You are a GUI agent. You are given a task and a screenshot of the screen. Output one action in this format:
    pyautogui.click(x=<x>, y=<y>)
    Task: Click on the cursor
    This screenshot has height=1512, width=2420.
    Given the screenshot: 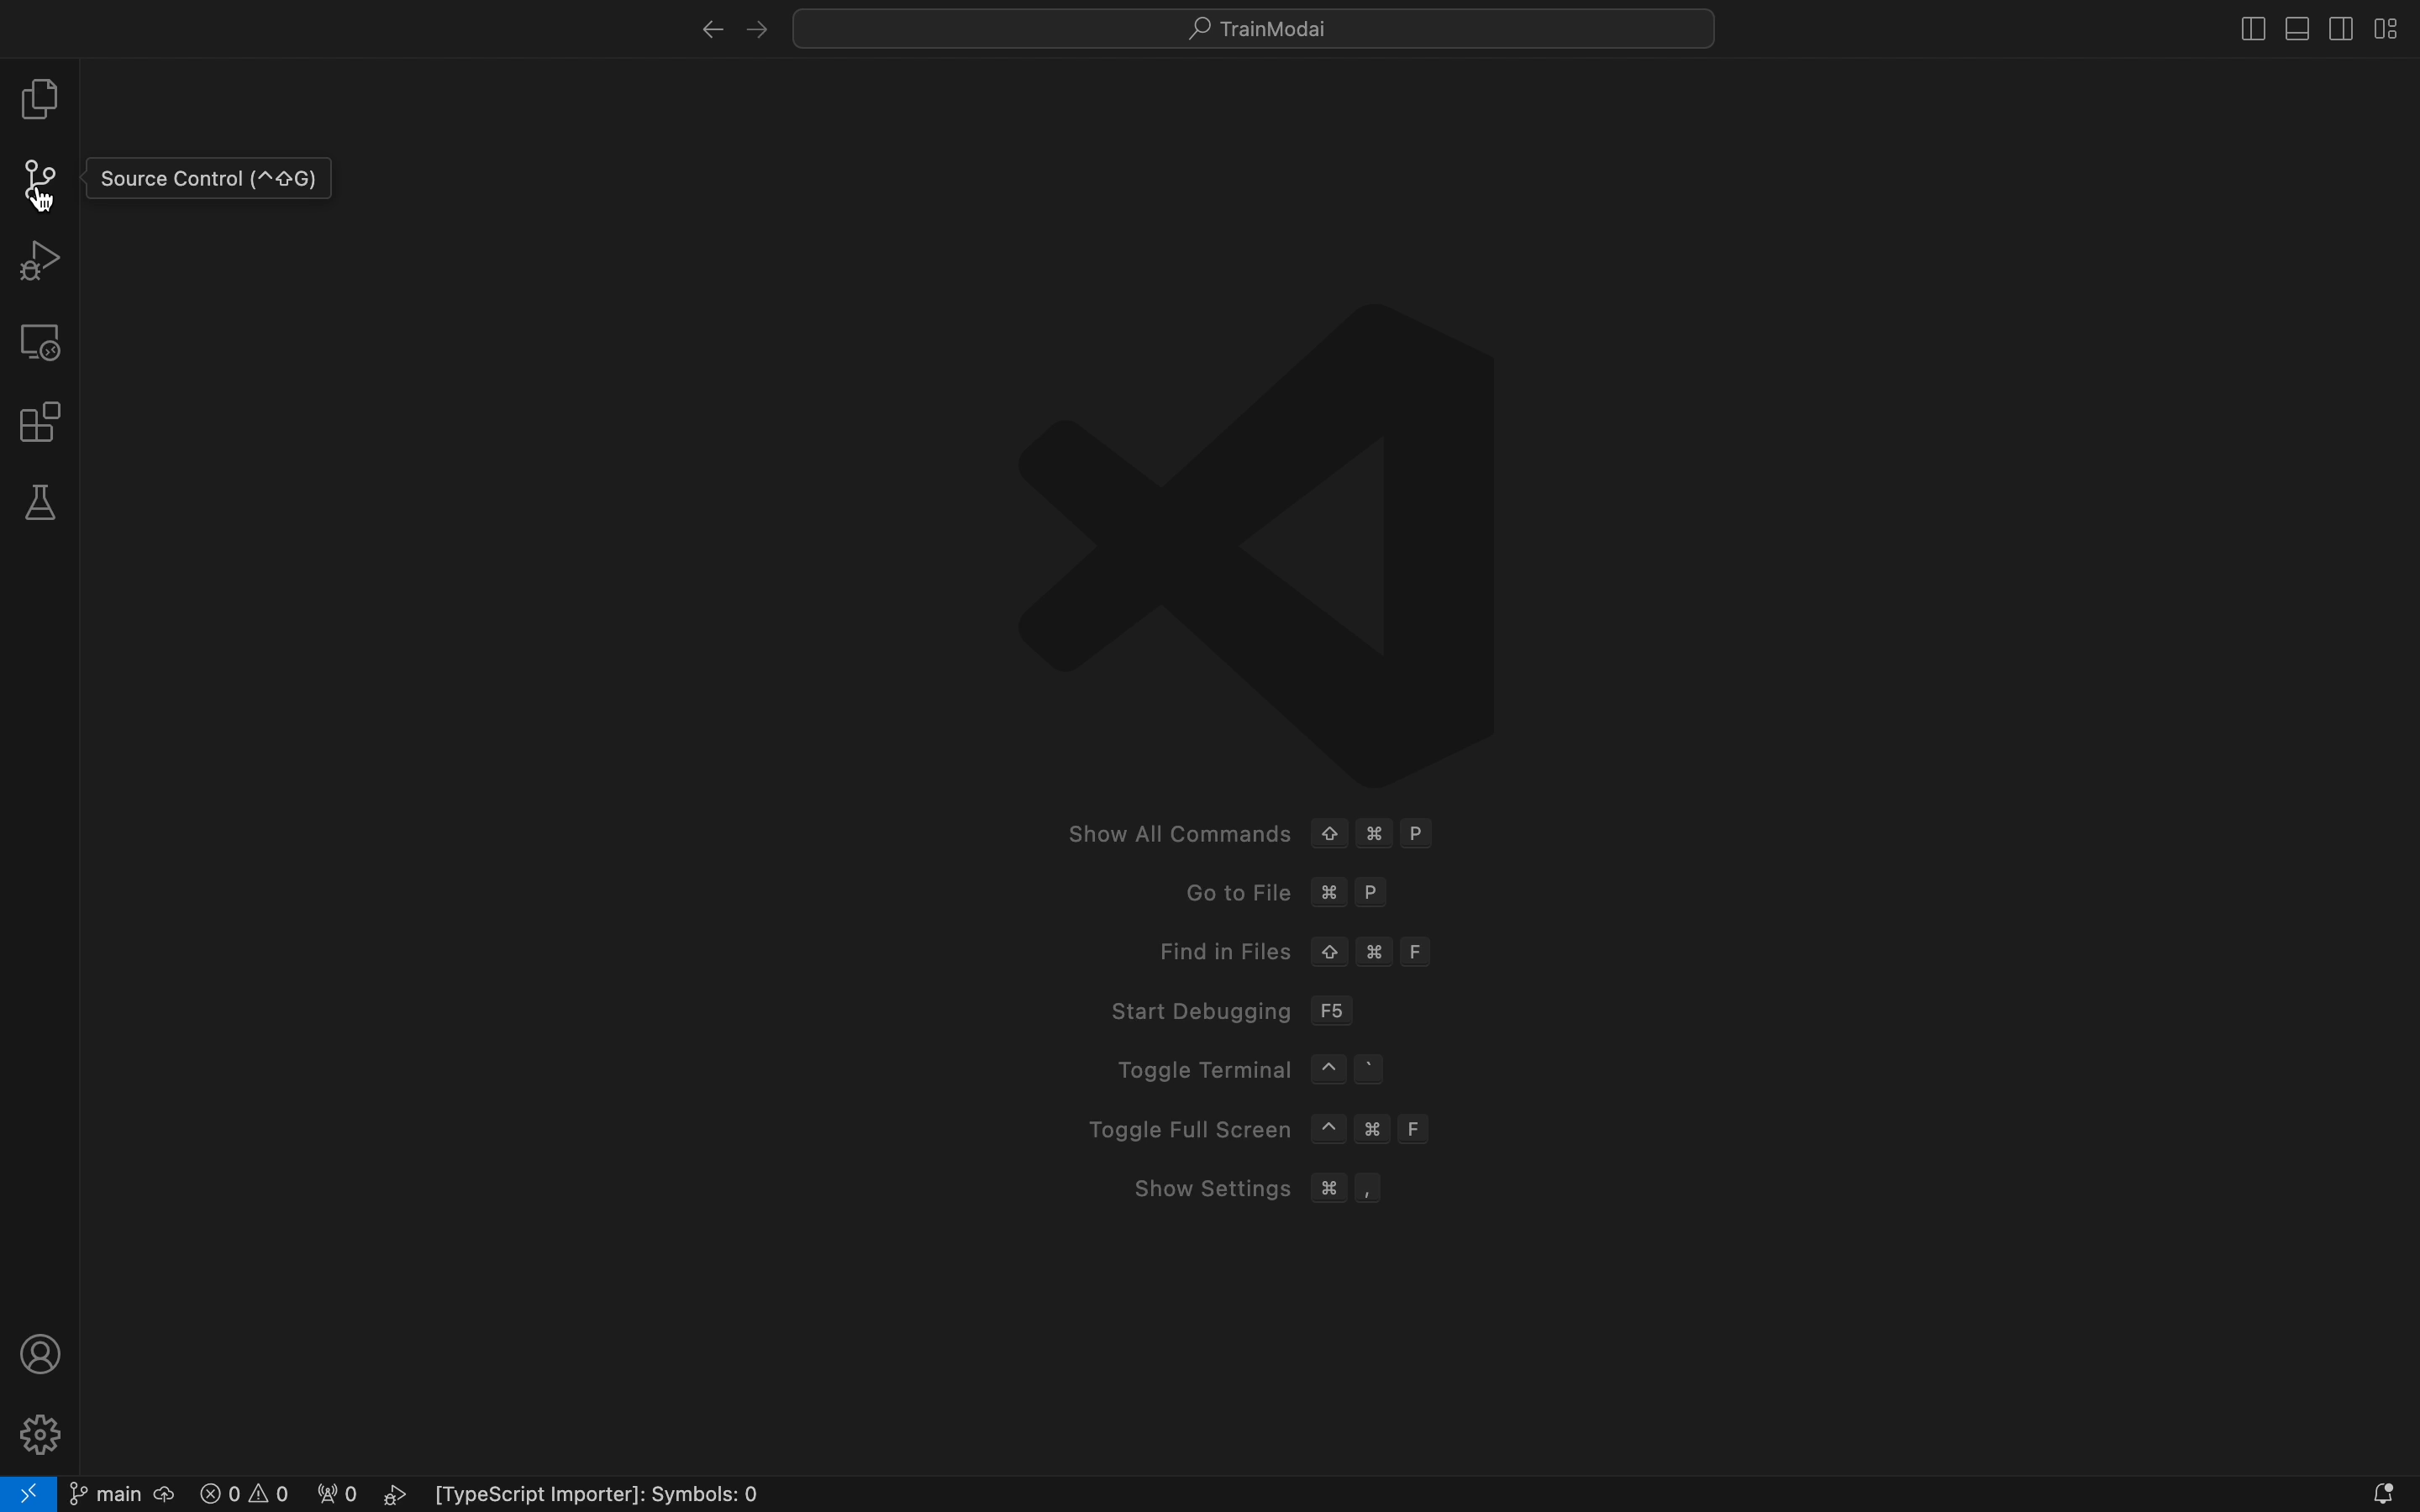 What is the action you would take?
    pyautogui.click(x=39, y=188)
    